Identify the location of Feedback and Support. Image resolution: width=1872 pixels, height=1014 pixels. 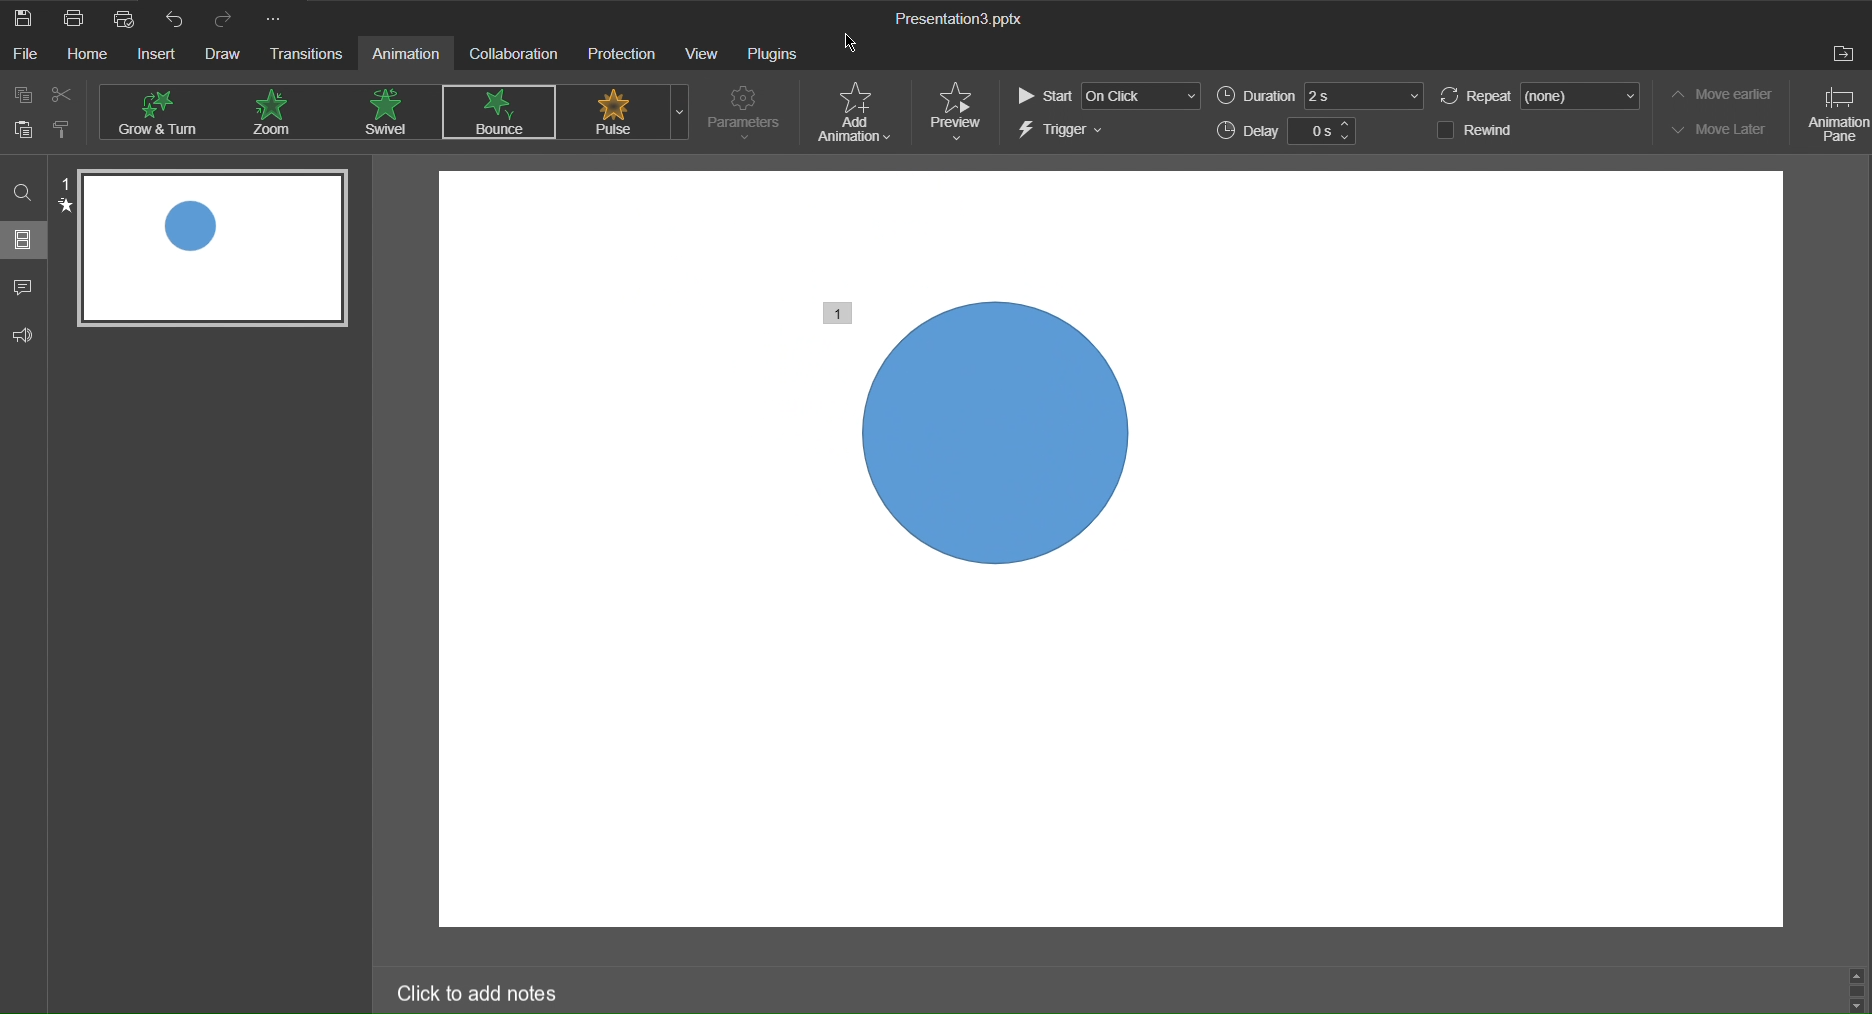
(22, 331).